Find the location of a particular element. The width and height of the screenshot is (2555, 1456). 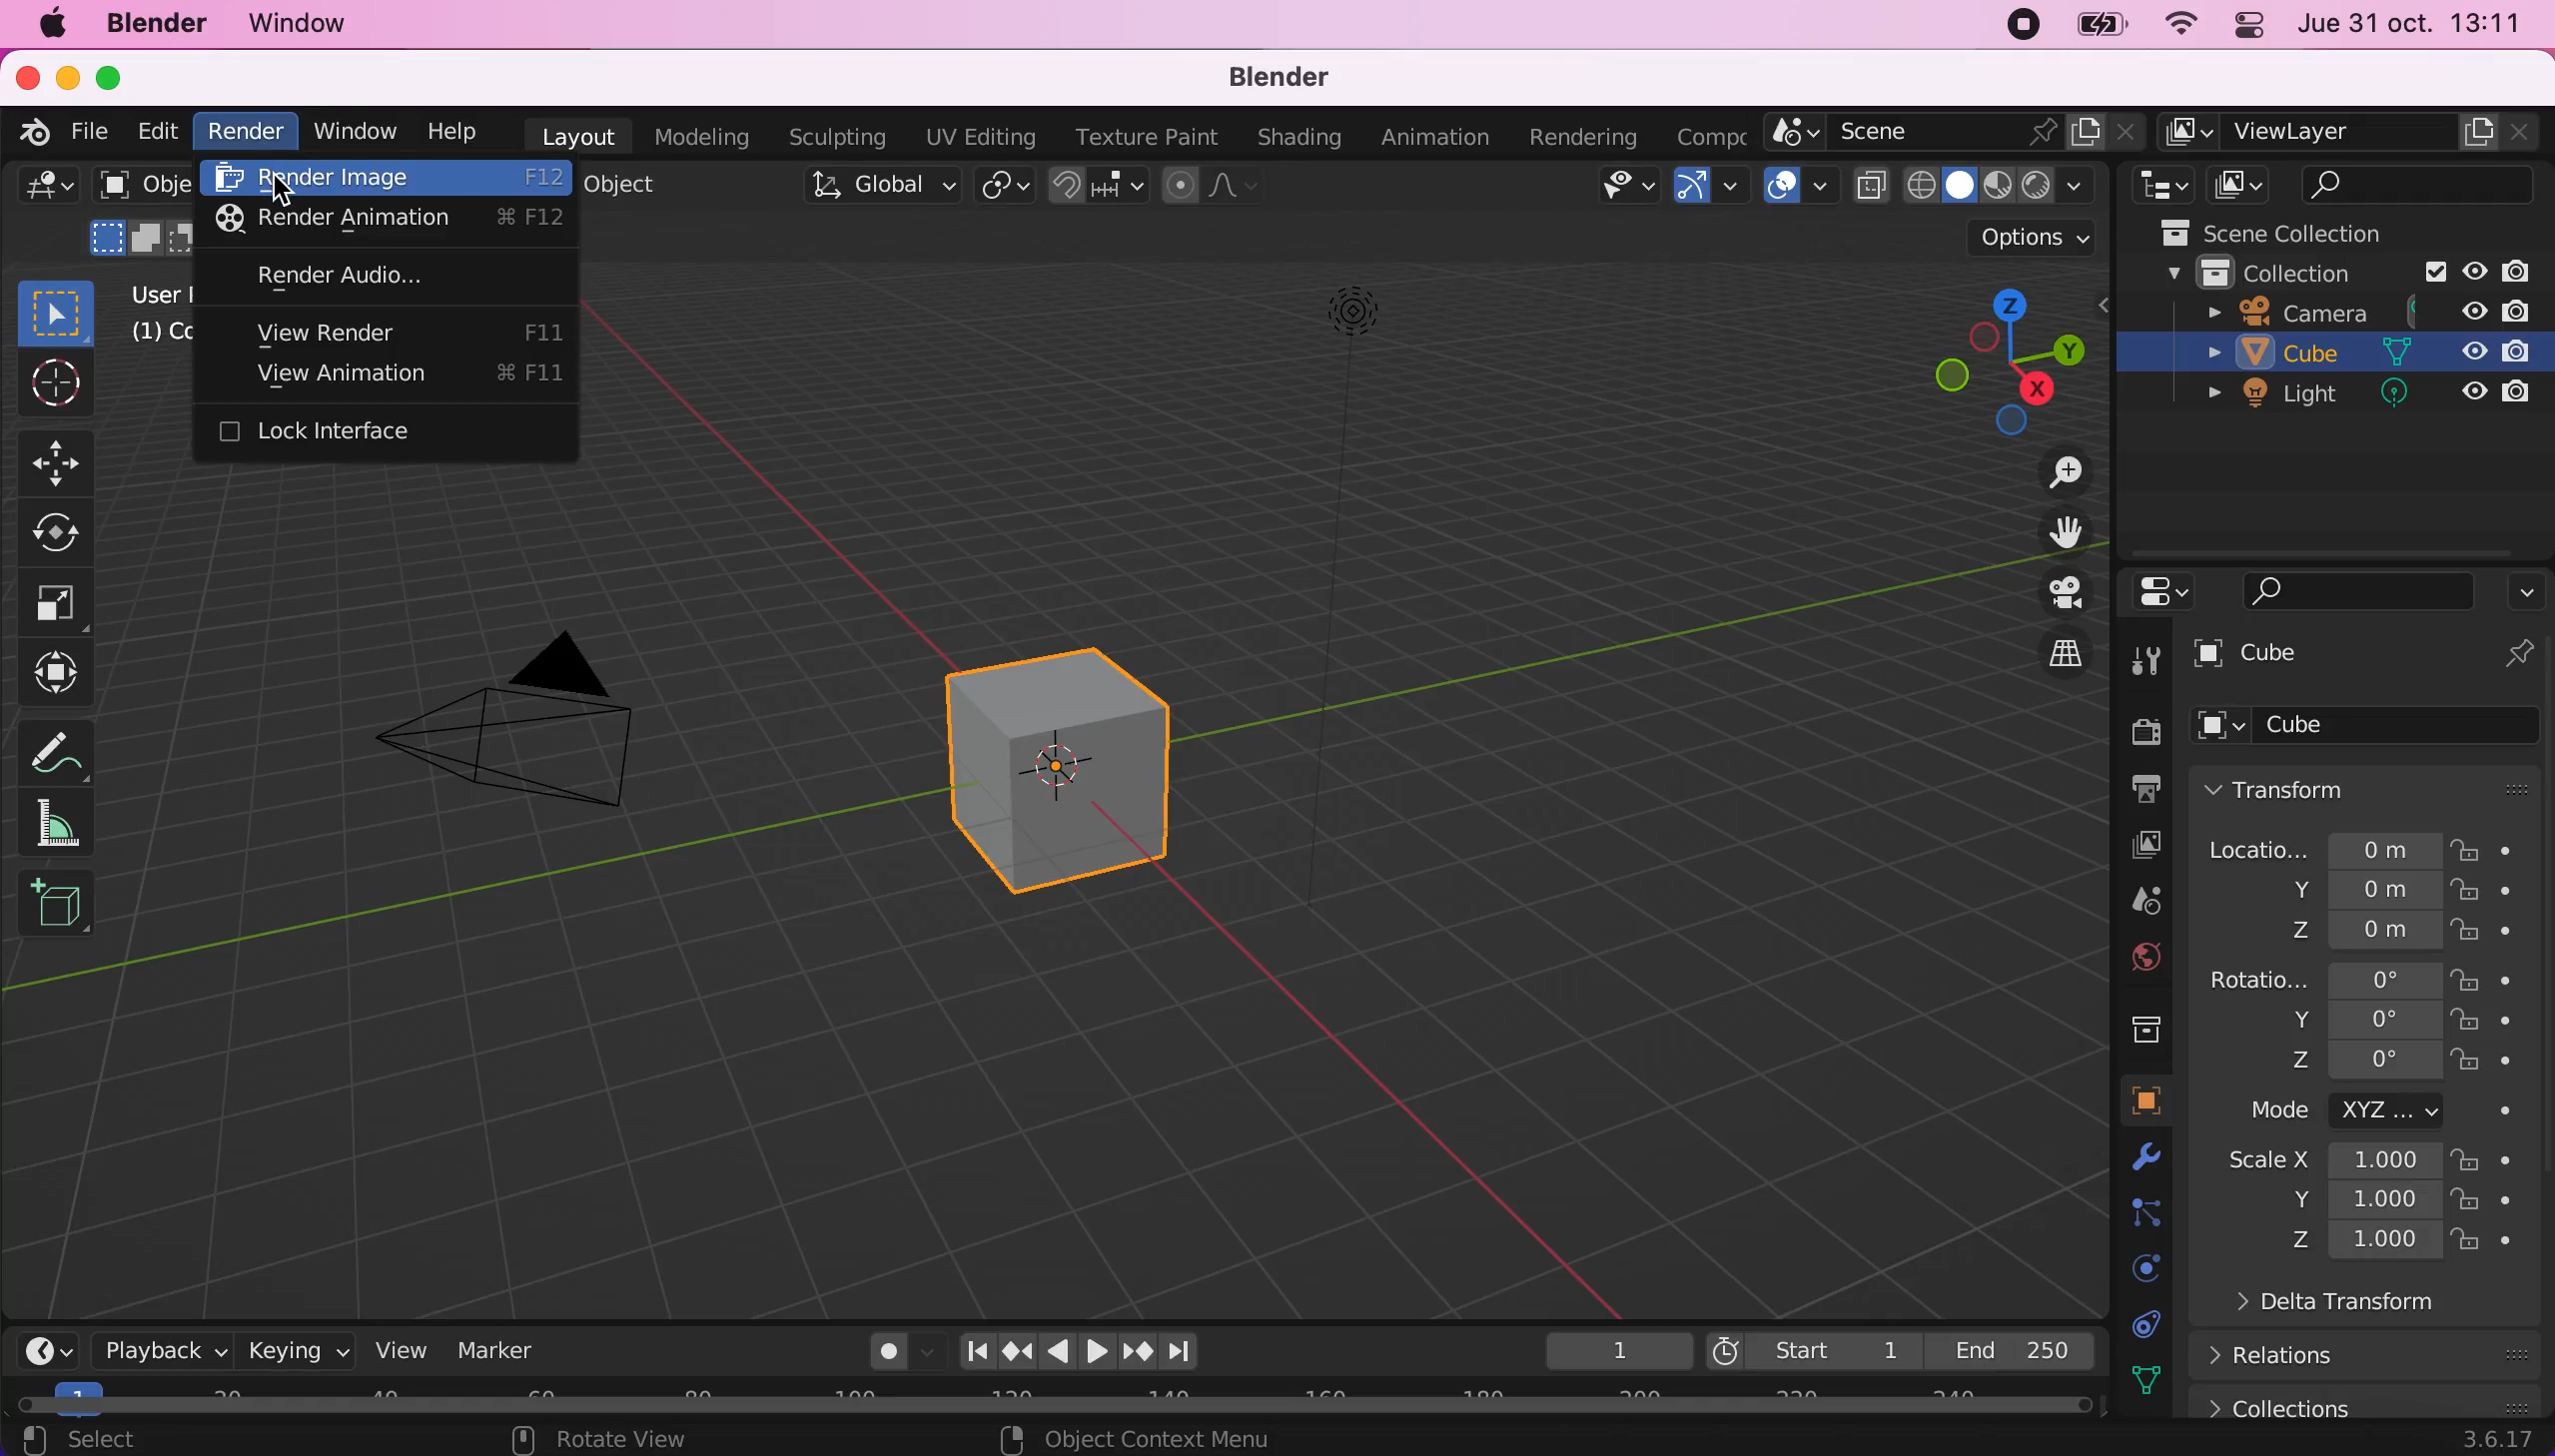

play animation is located at coordinates (1097, 1351).